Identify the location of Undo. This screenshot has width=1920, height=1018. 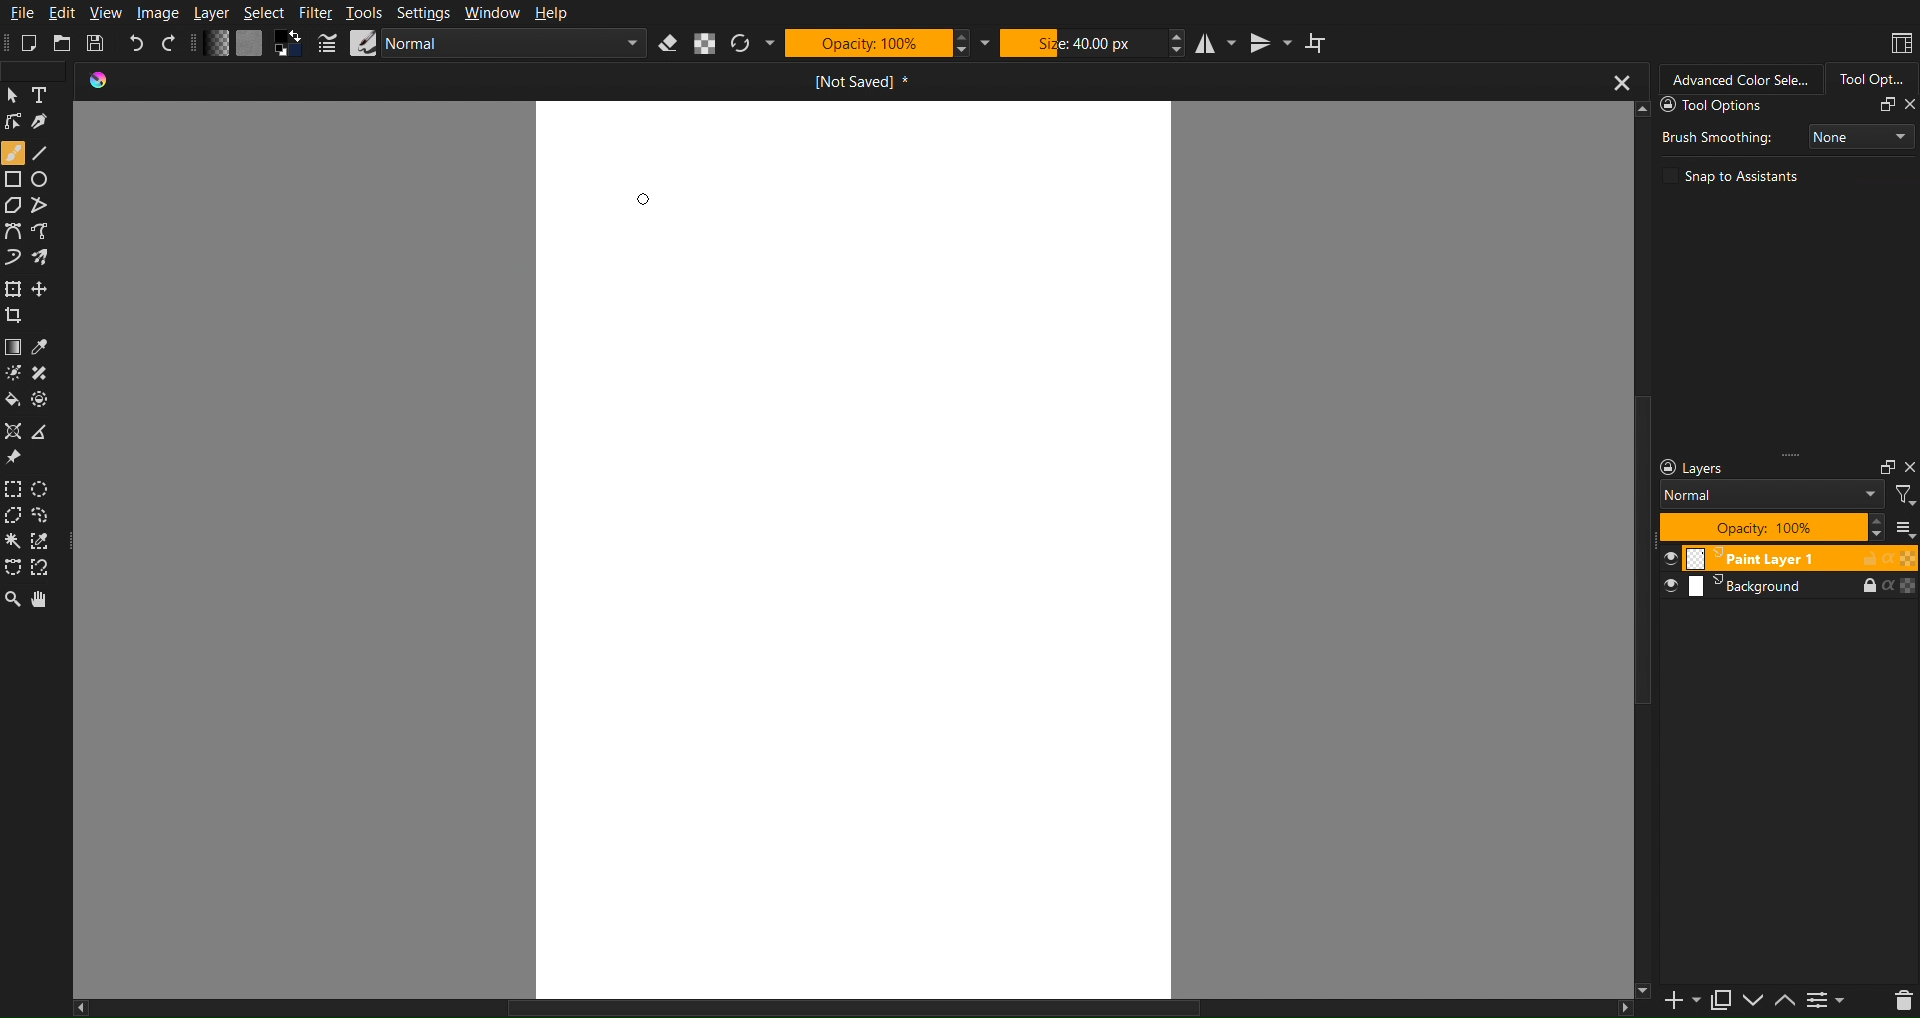
(137, 42).